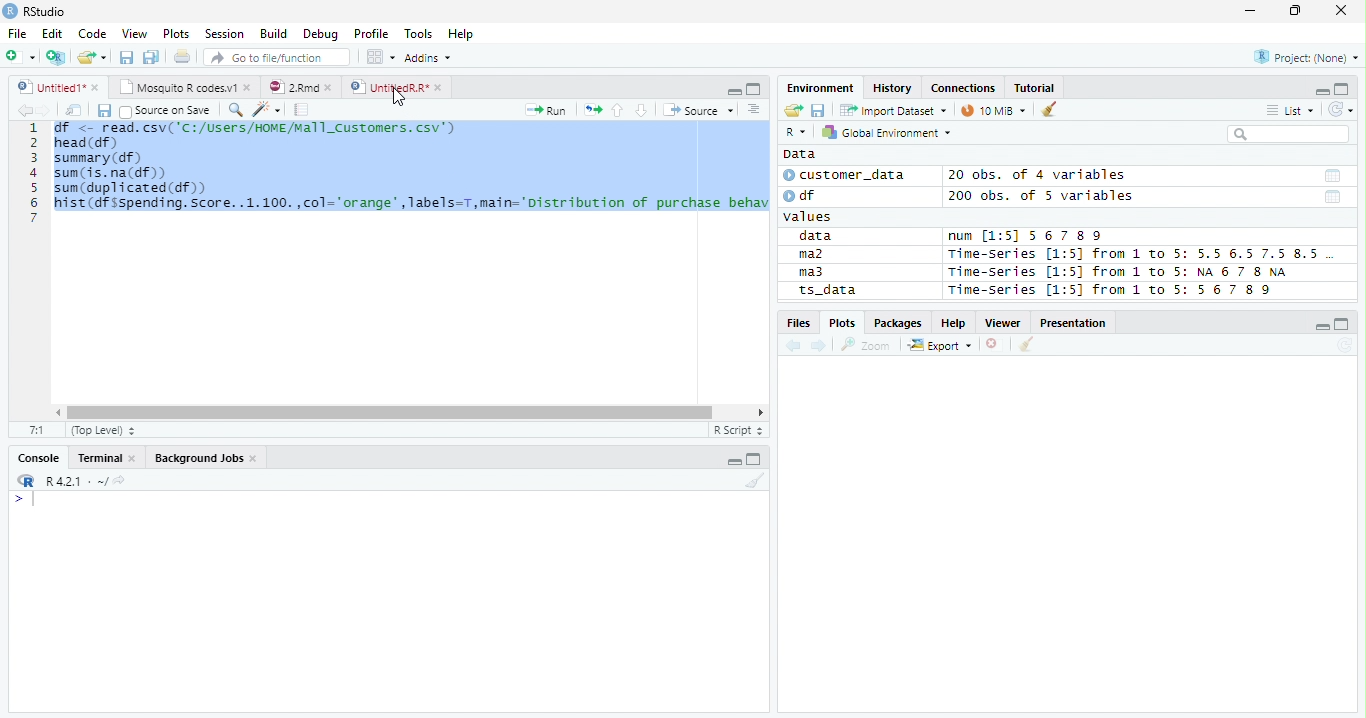 The image size is (1366, 718). What do you see at coordinates (370, 34) in the screenshot?
I see `Profile` at bounding box center [370, 34].